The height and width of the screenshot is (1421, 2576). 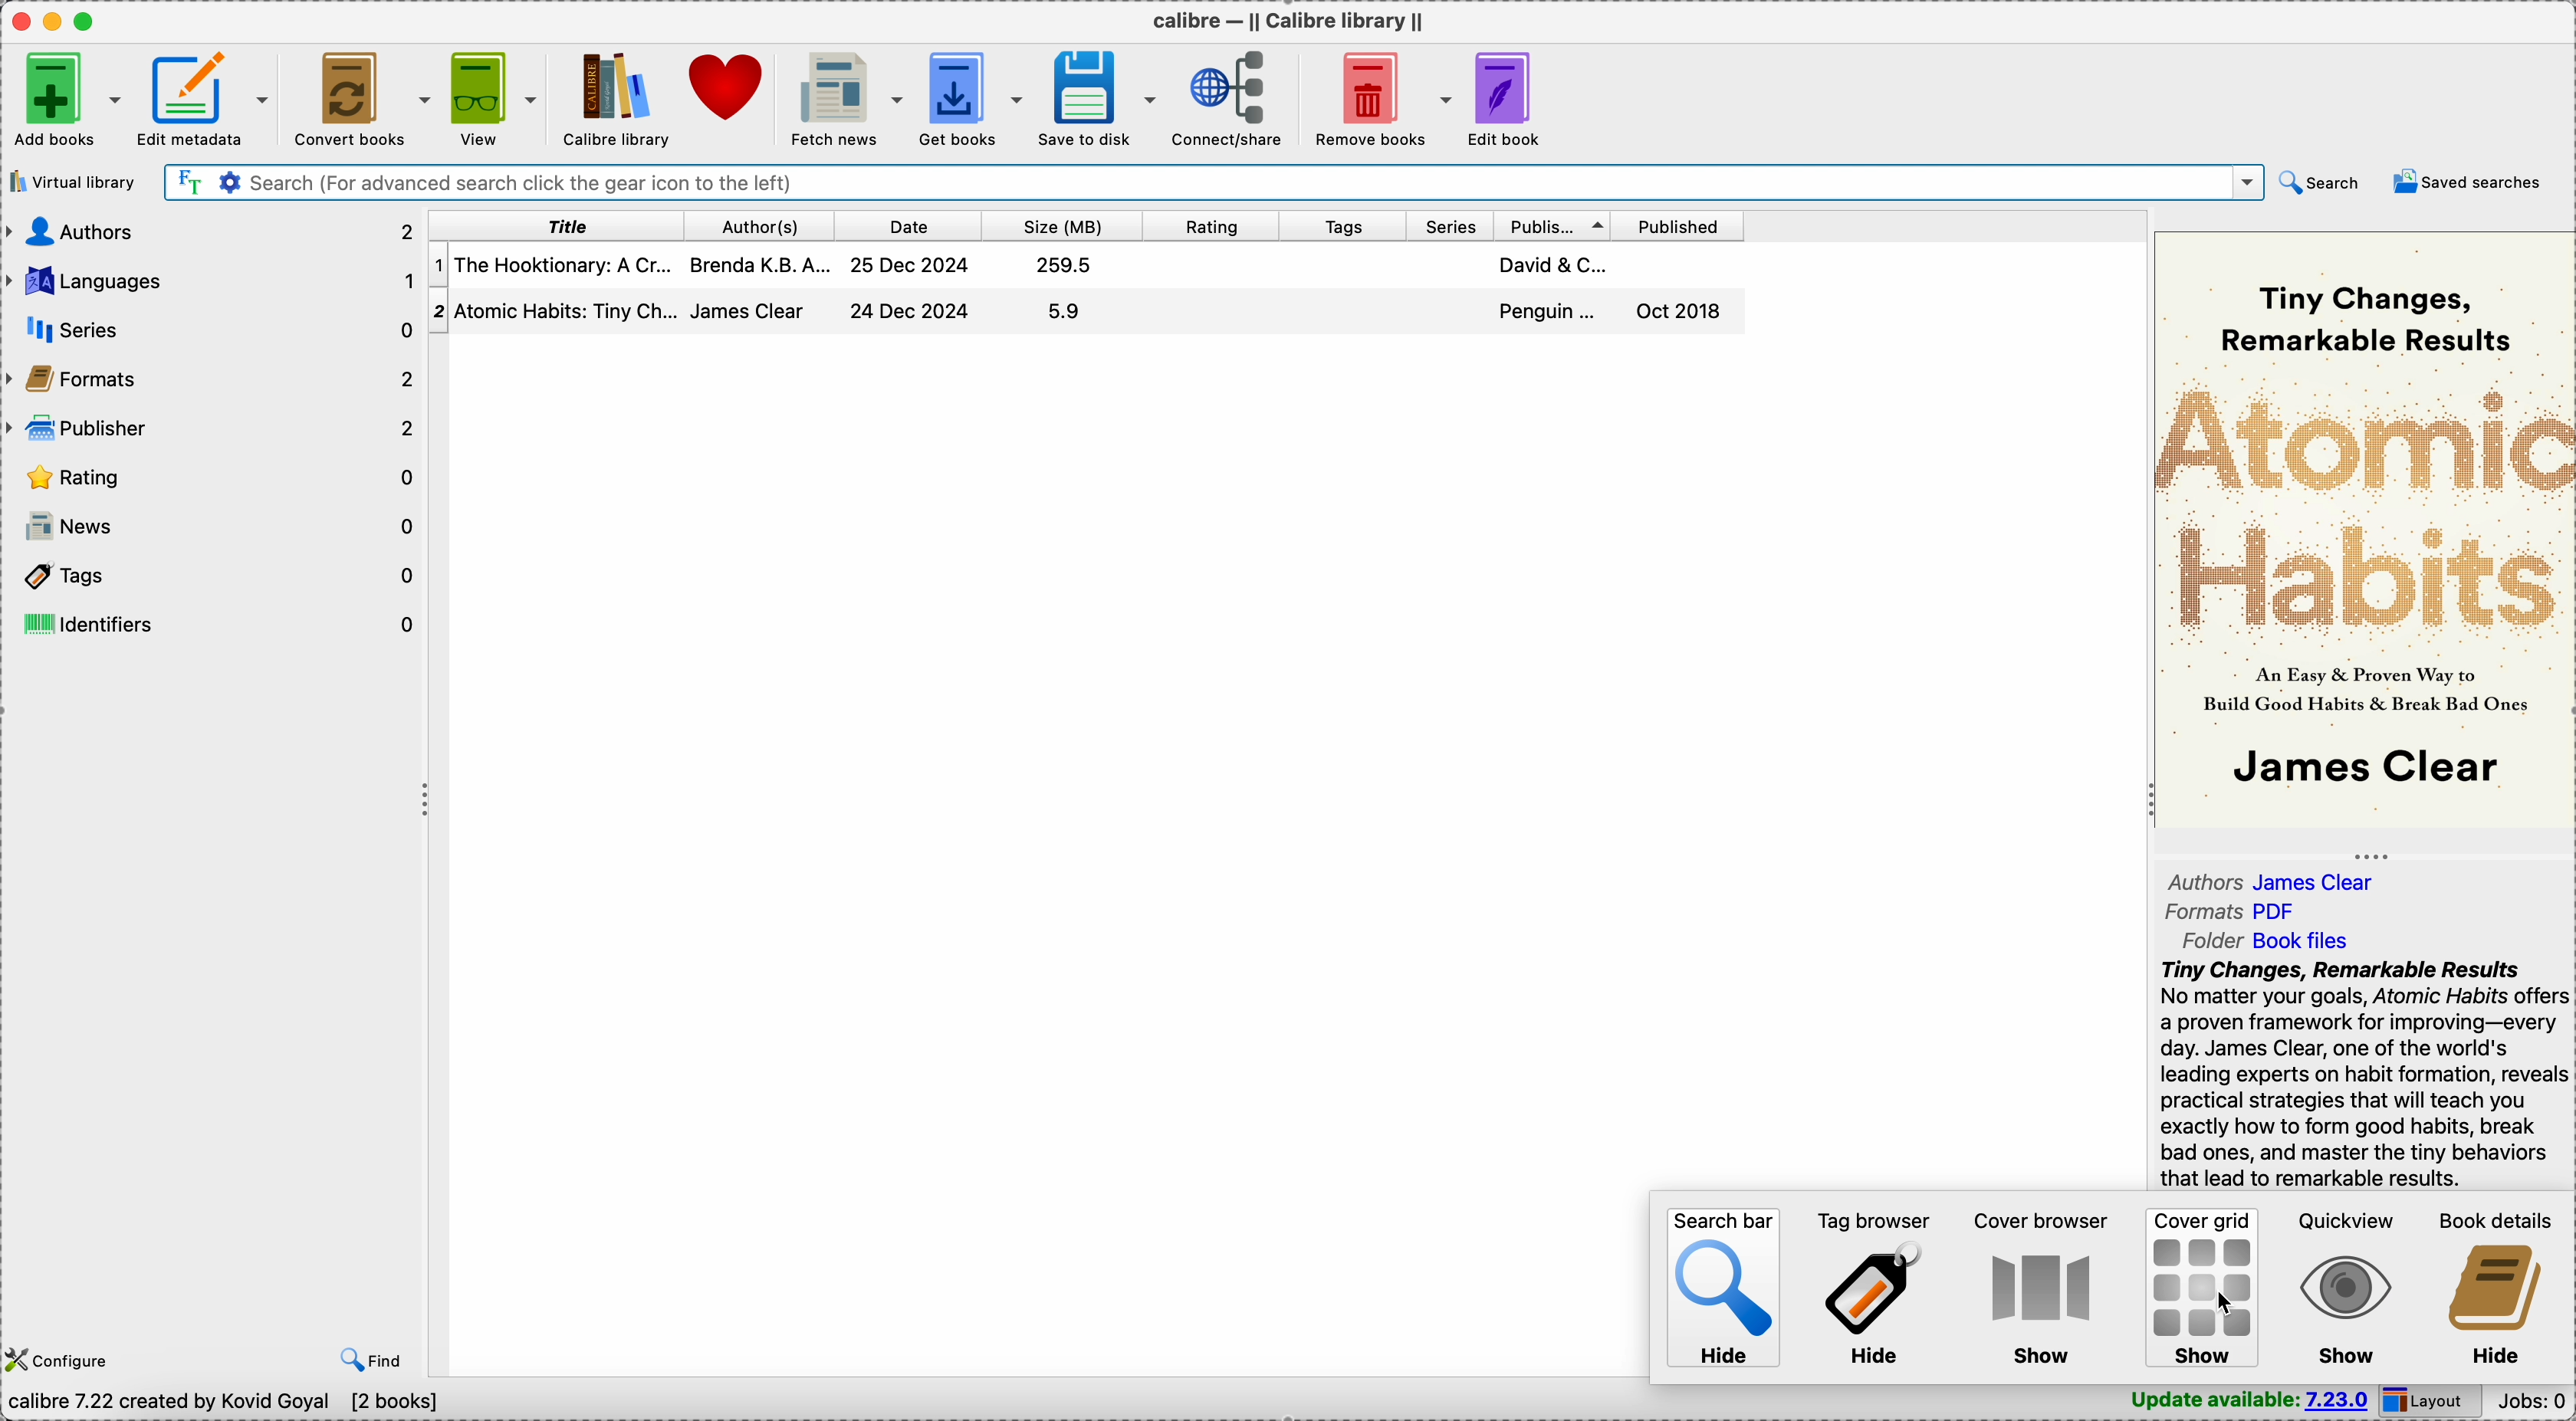 What do you see at coordinates (845, 98) in the screenshot?
I see `fetch news` at bounding box center [845, 98].